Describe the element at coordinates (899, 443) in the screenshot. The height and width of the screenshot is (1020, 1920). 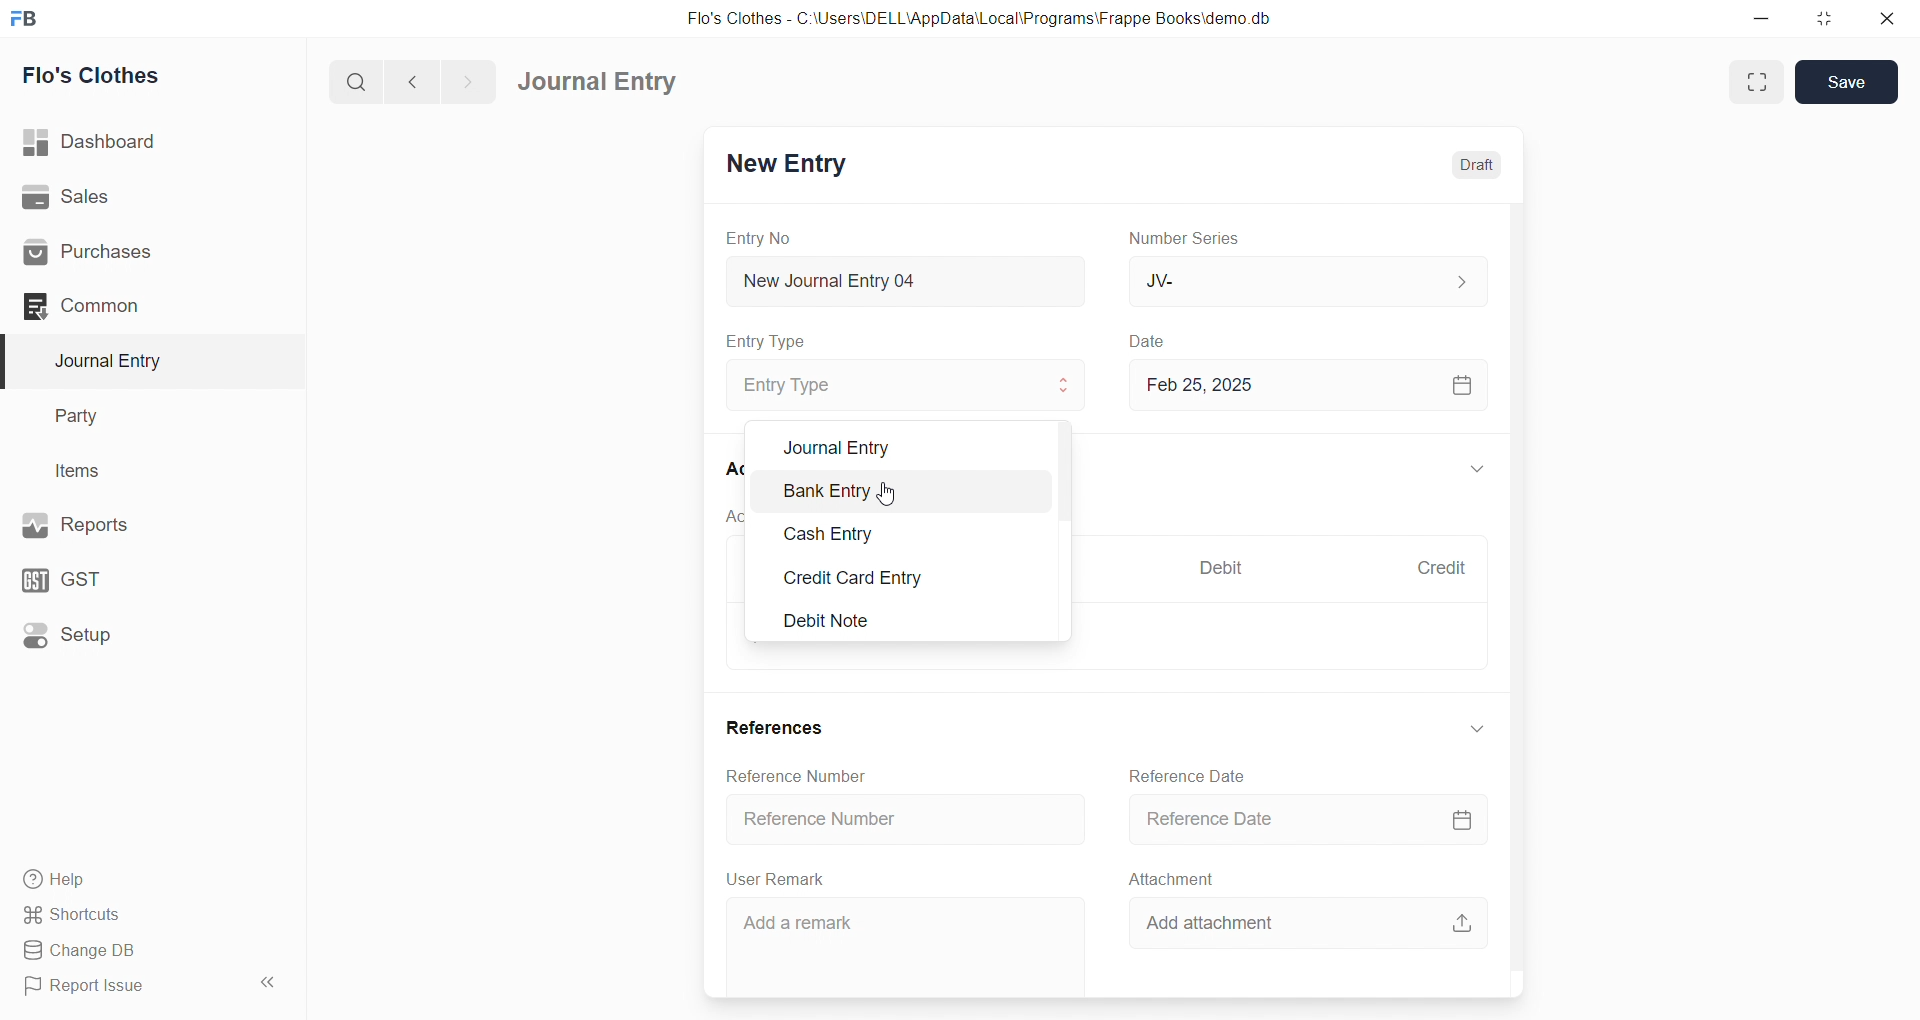
I see `Journal Entry` at that location.